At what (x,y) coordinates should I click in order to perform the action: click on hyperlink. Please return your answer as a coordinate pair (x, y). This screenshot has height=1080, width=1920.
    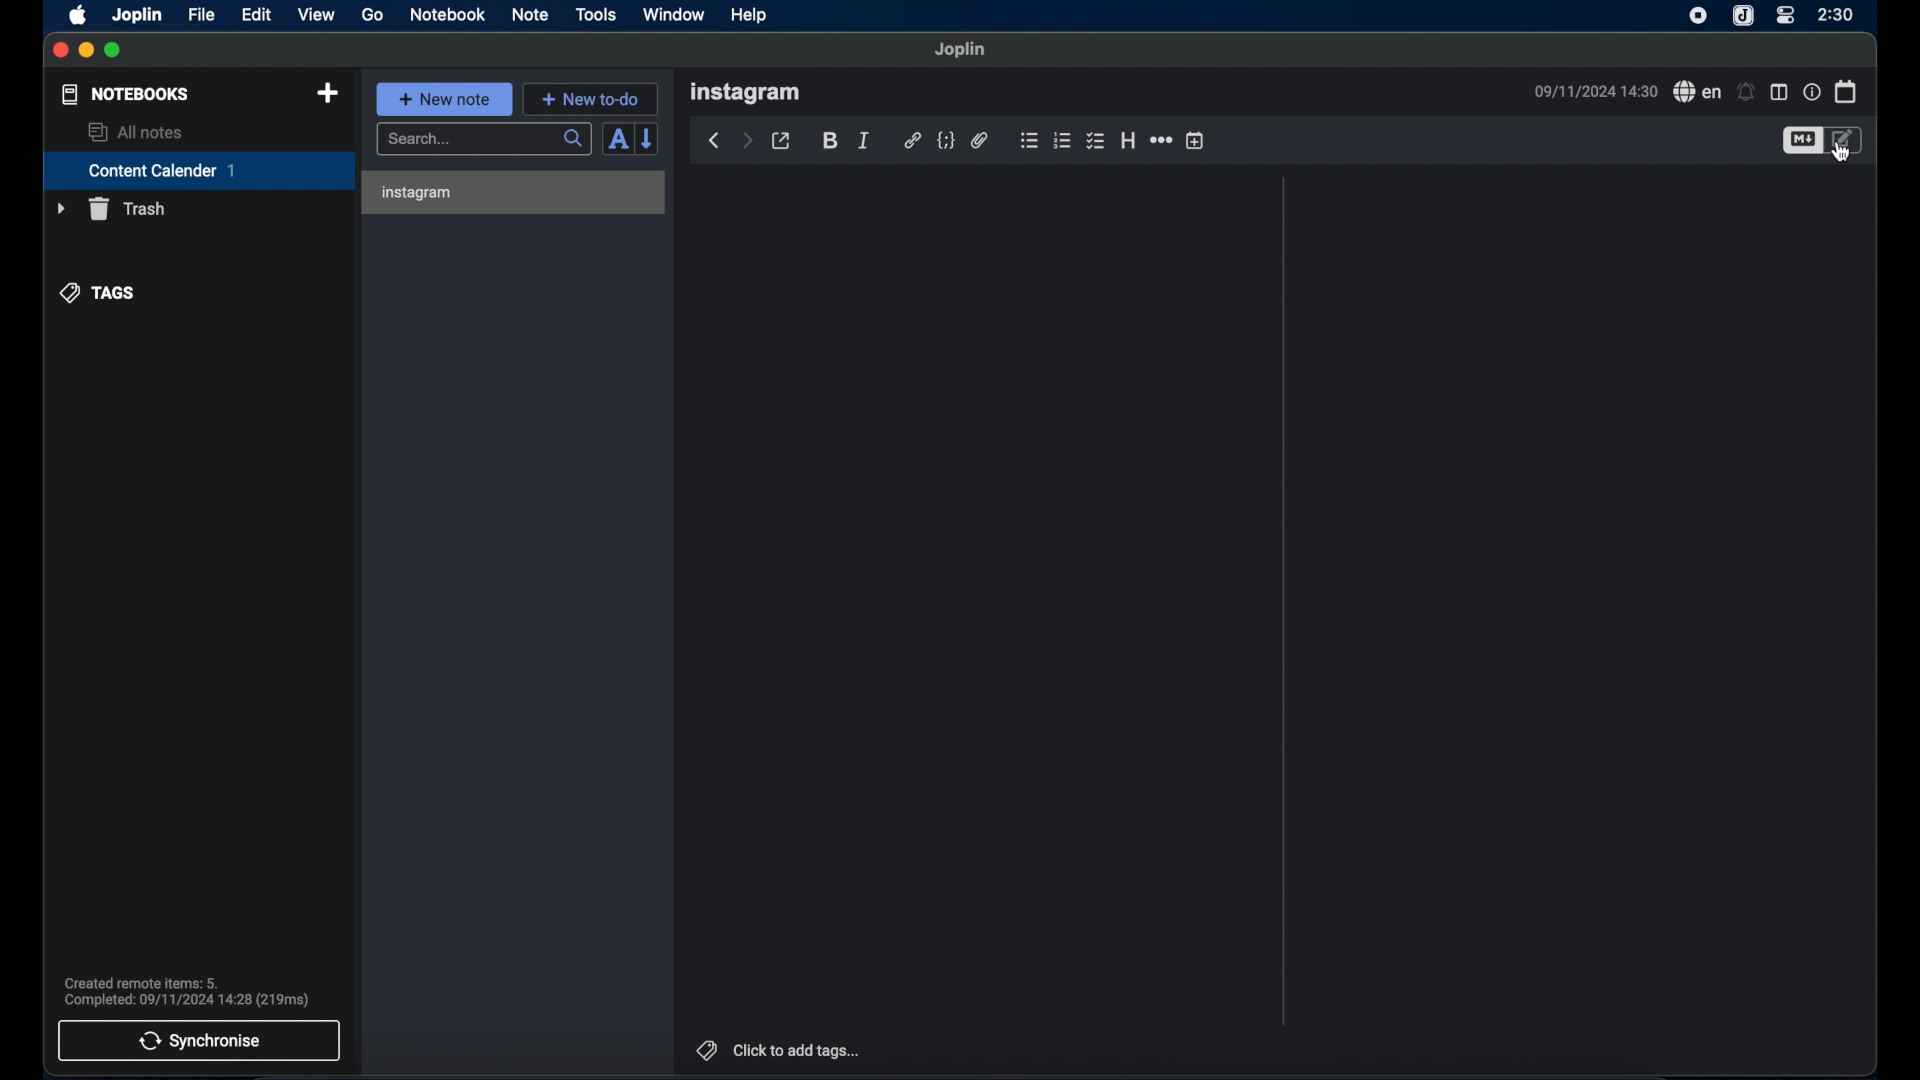
    Looking at the image, I should click on (912, 139).